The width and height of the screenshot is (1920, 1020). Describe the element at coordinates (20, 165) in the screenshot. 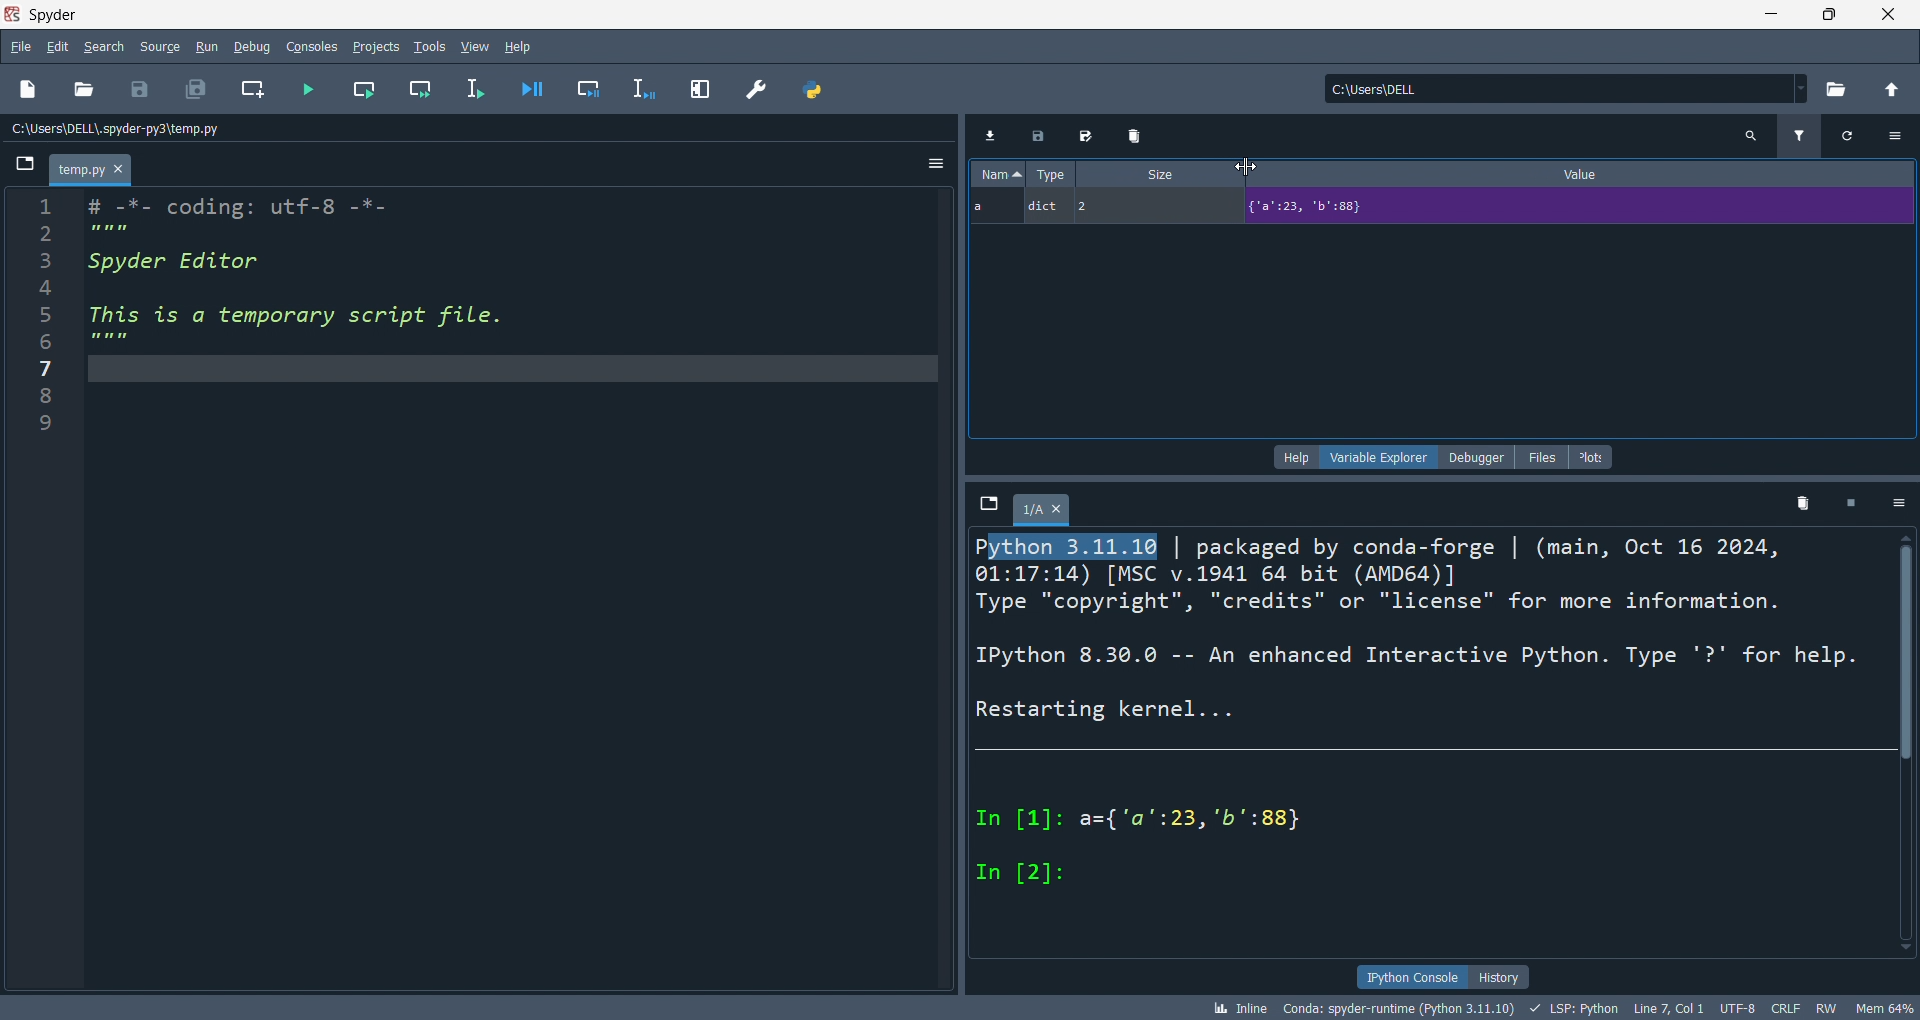

I see `browse tabs` at that location.